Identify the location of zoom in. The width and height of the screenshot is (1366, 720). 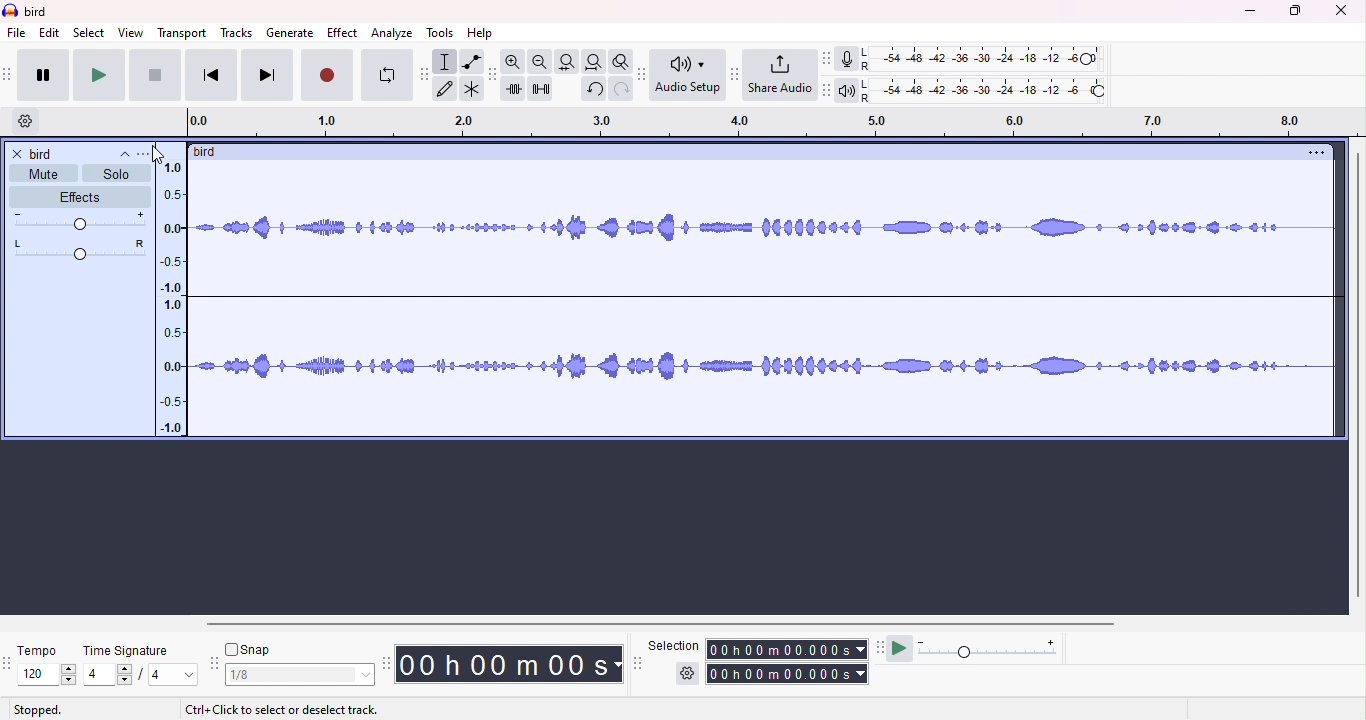
(516, 61).